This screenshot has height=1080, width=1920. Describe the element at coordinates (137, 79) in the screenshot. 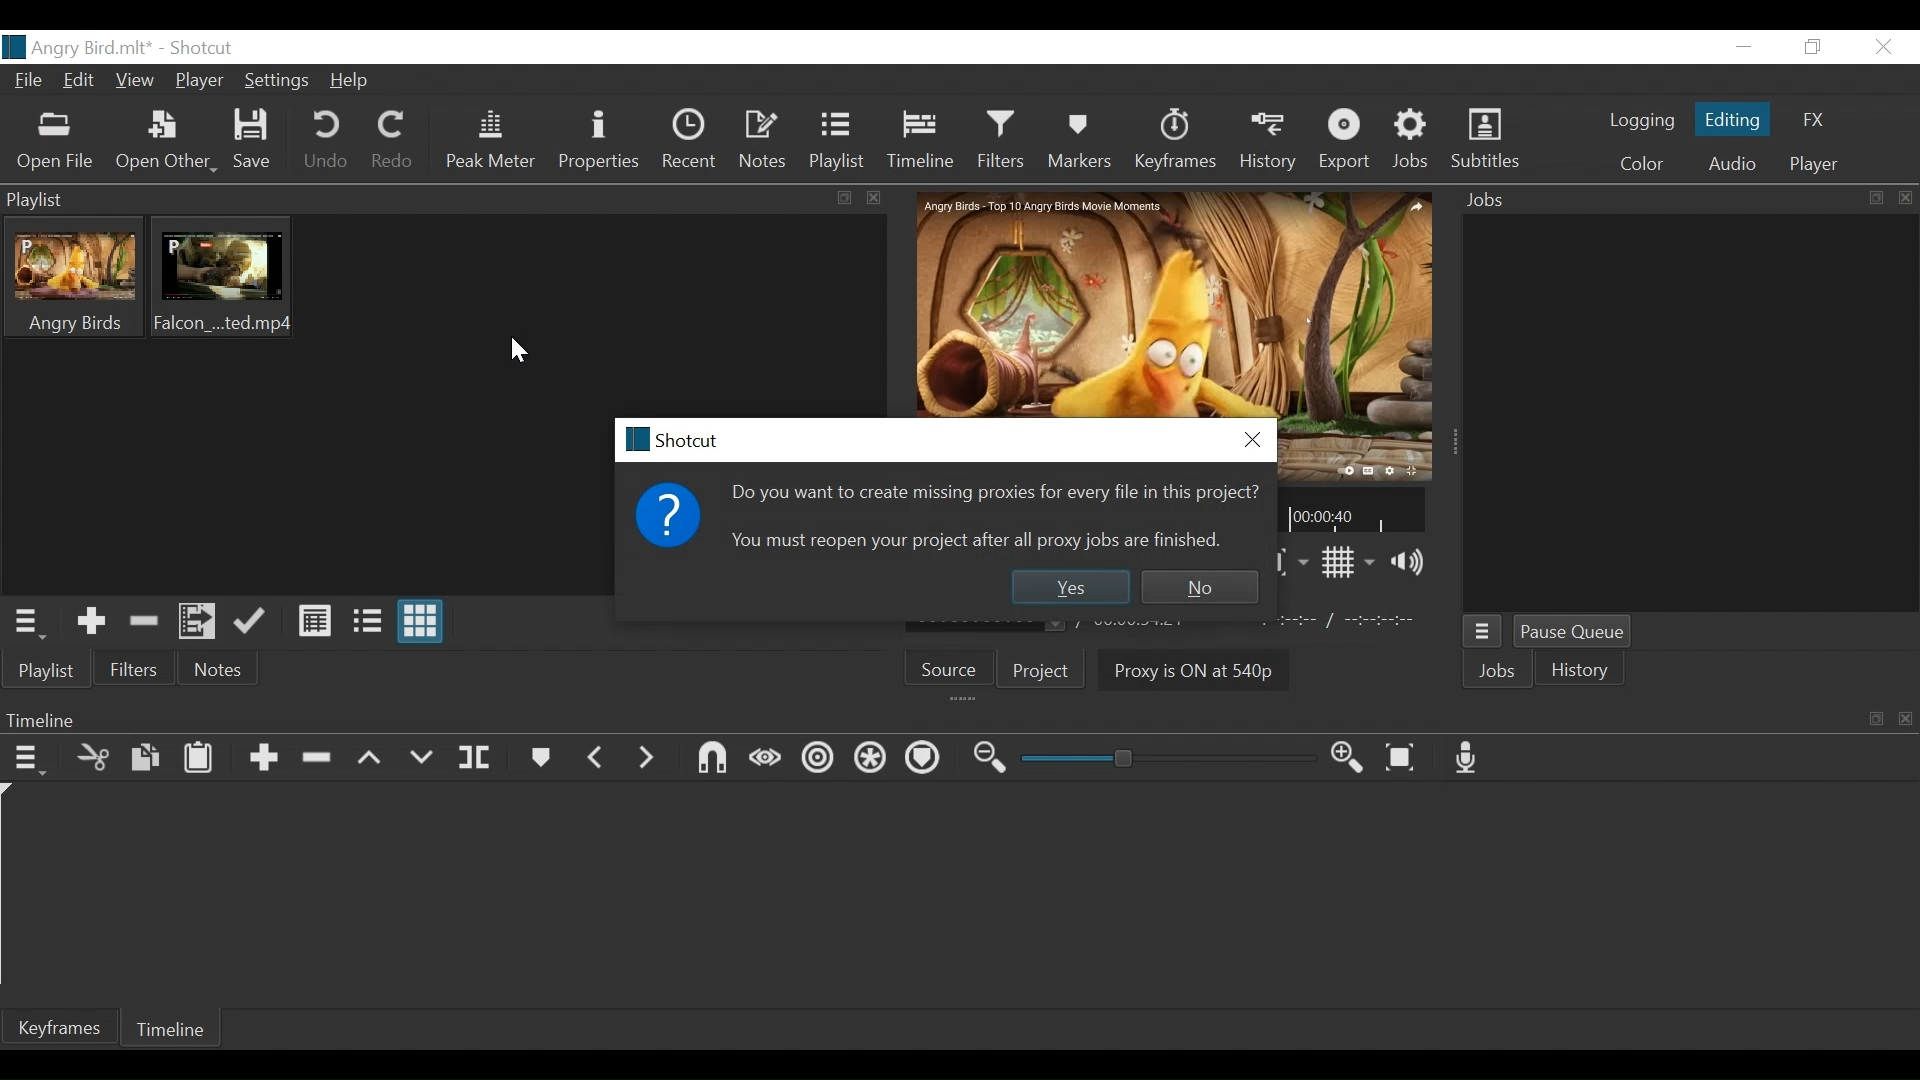

I see `View` at that location.